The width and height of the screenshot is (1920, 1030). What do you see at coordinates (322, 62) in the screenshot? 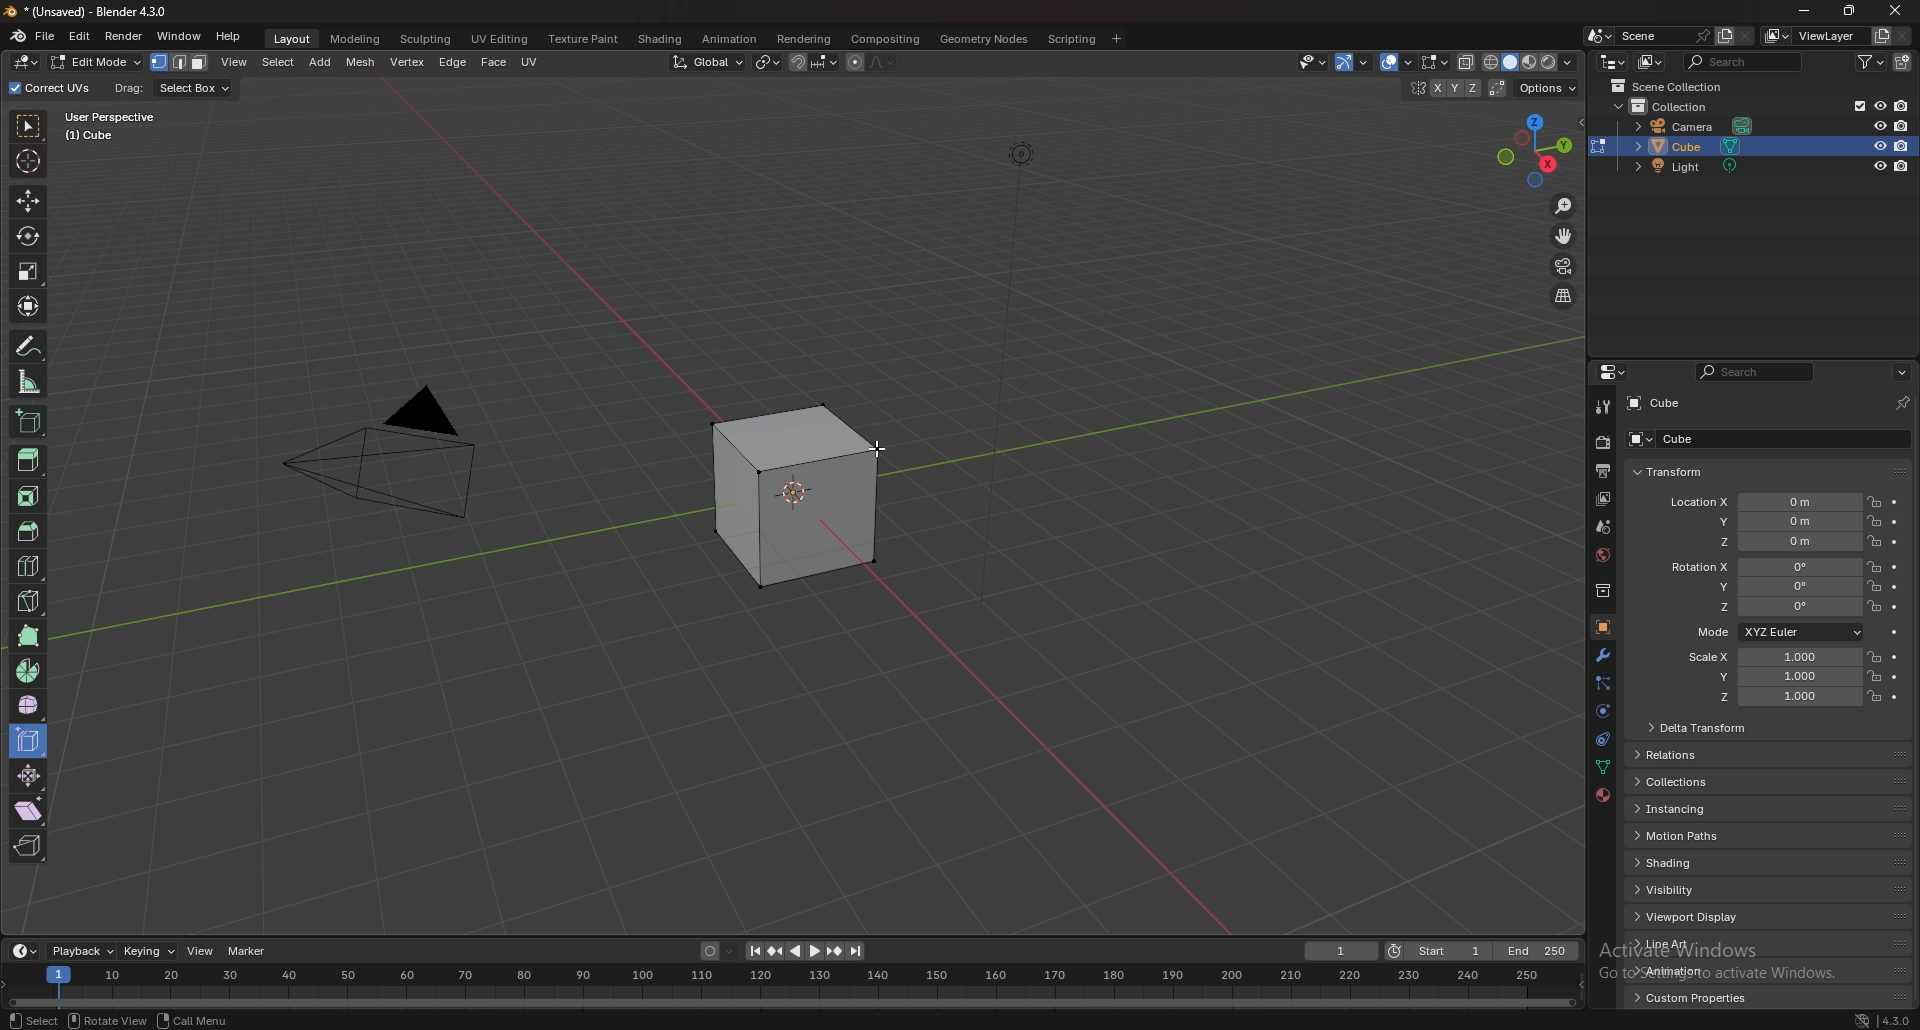
I see `add` at bounding box center [322, 62].